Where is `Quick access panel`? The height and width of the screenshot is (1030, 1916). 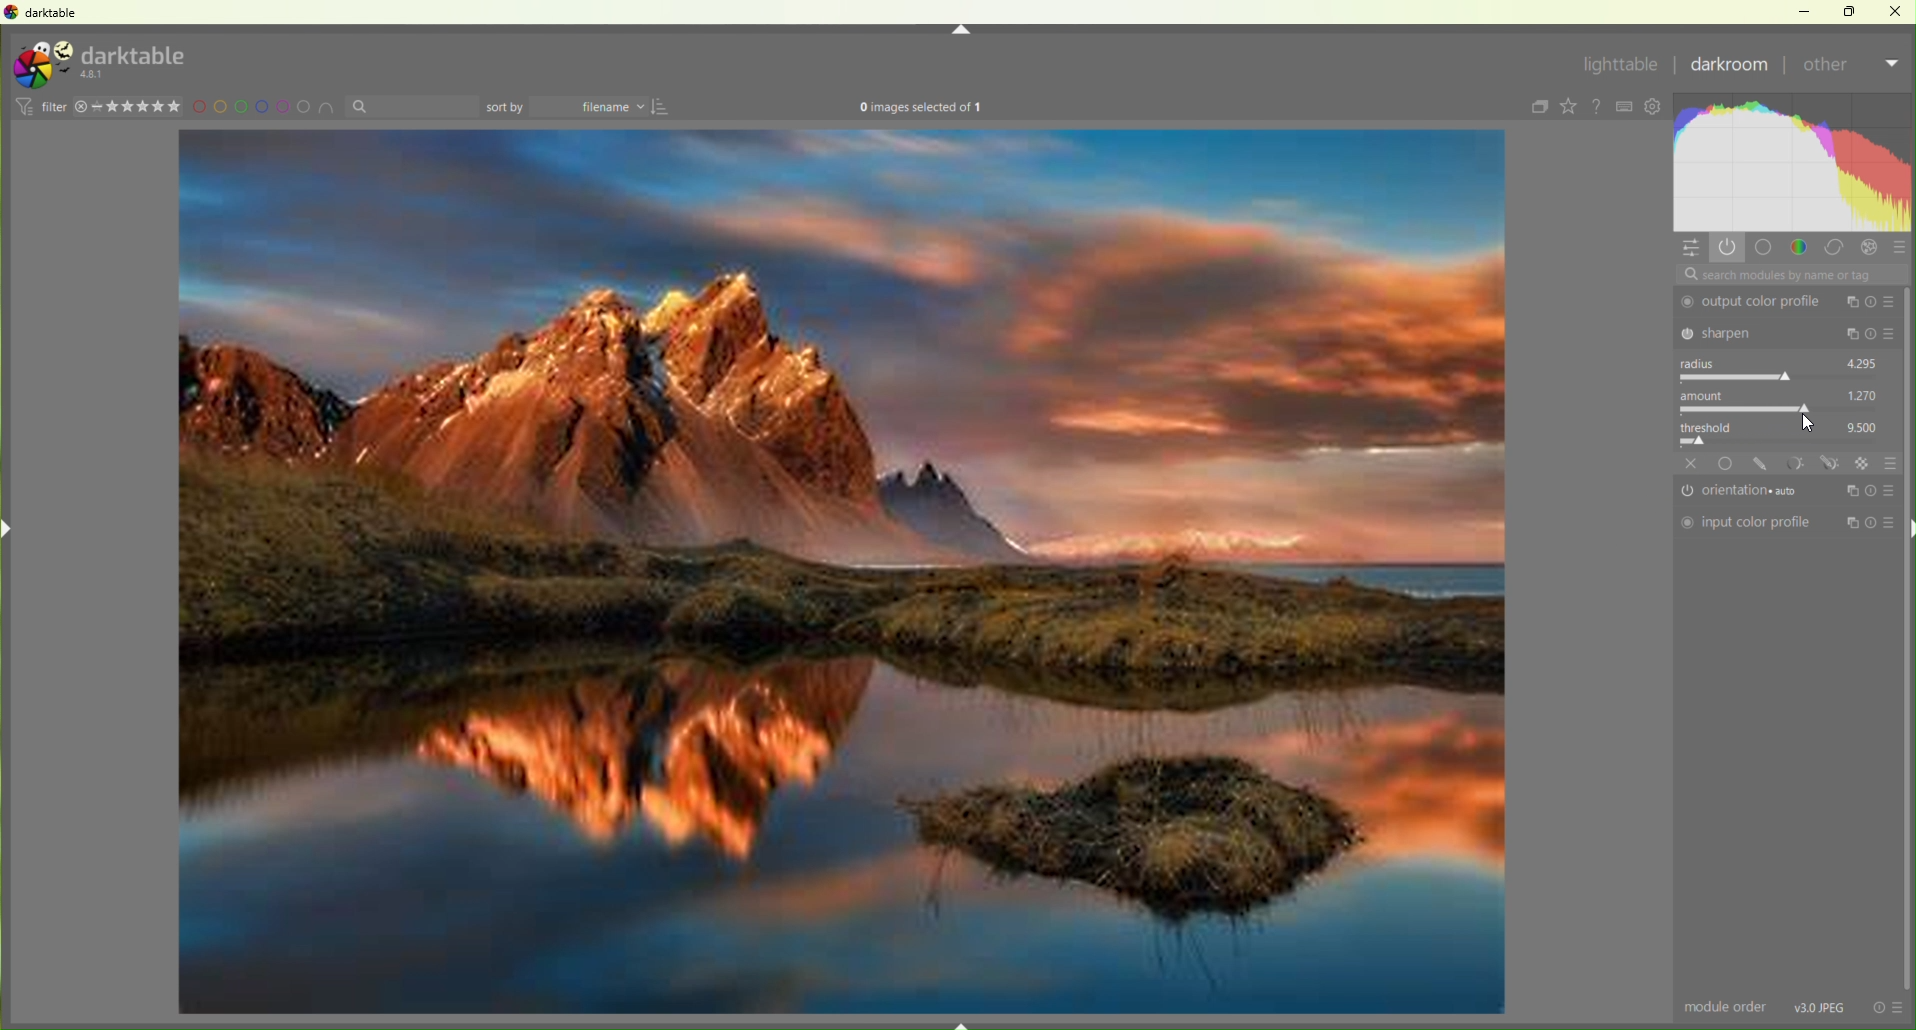 Quick access panel is located at coordinates (1692, 249).